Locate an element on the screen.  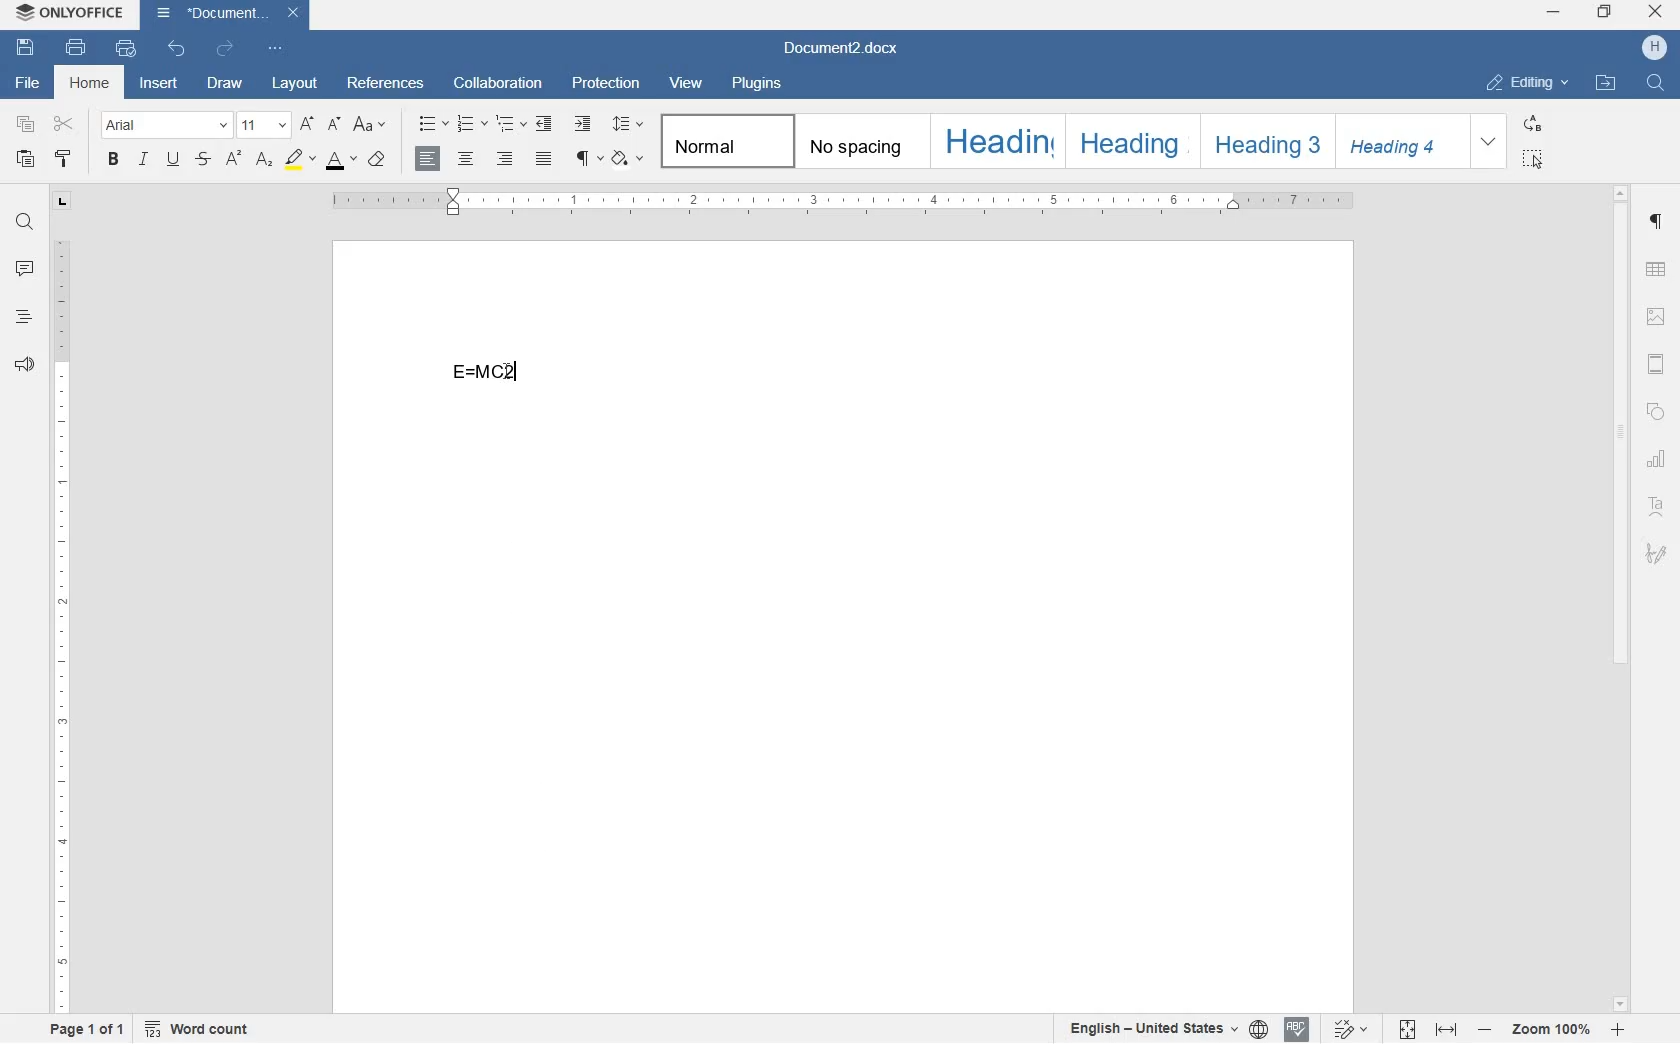
undo is located at coordinates (178, 54).